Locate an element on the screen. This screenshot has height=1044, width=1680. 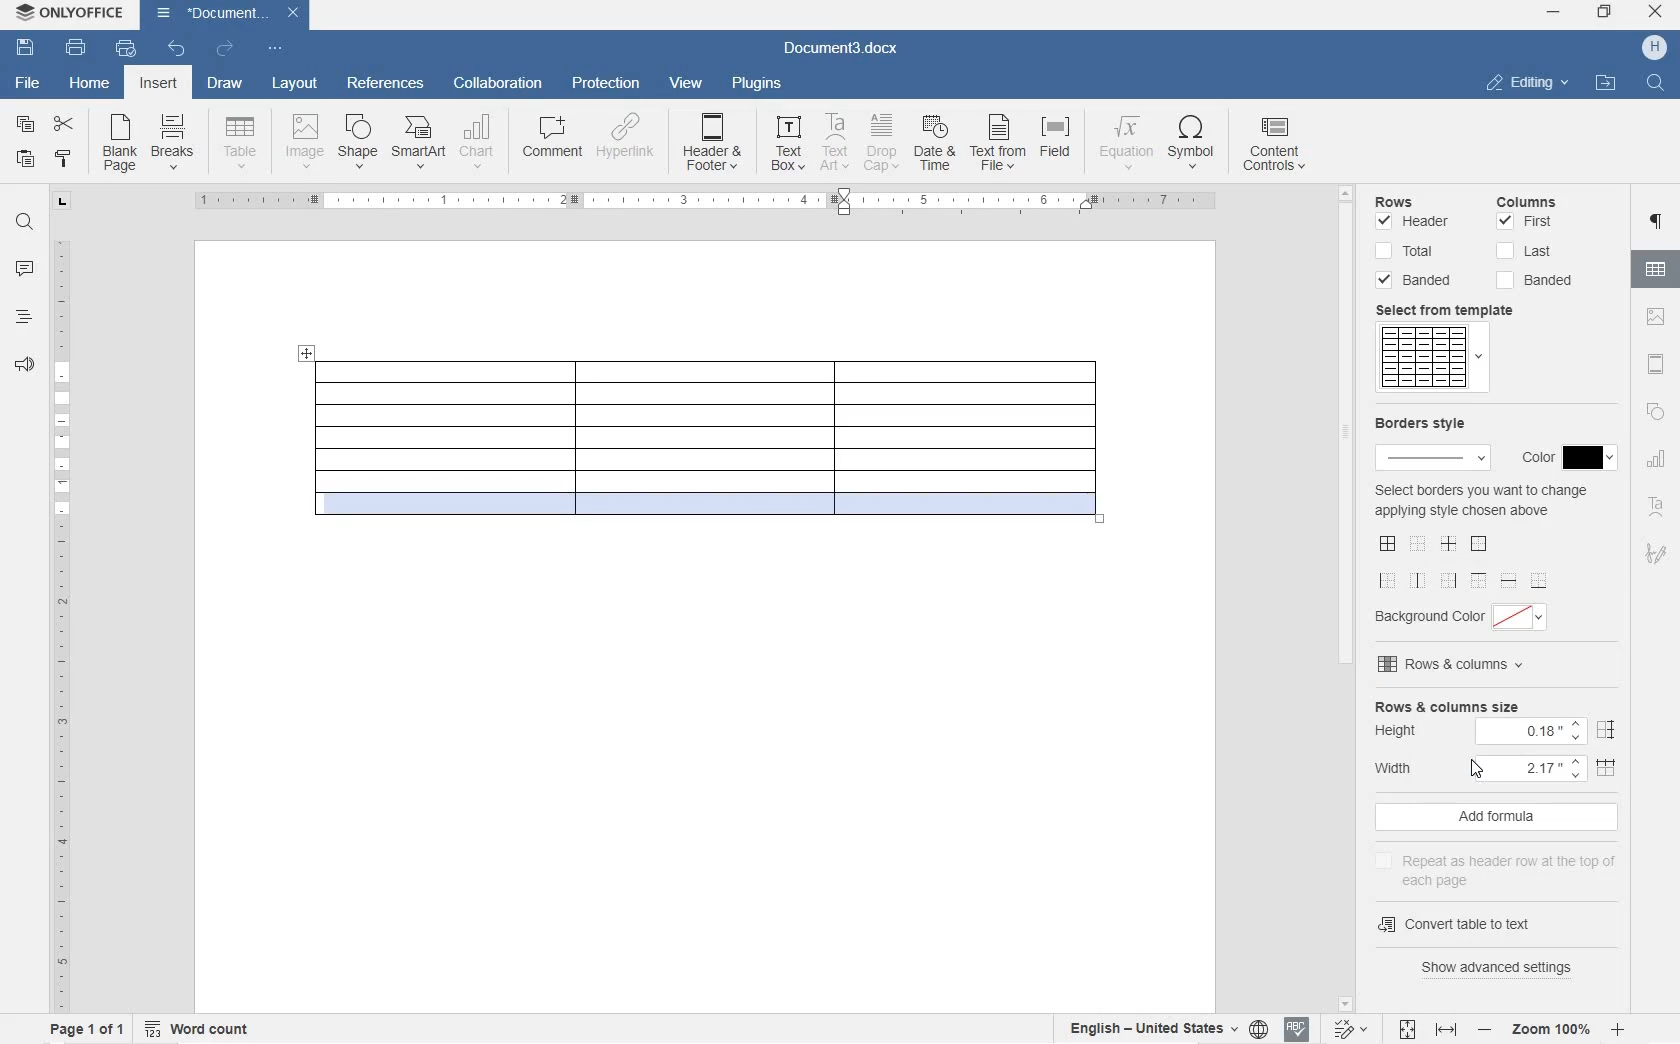
BREAKS is located at coordinates (175, 143).